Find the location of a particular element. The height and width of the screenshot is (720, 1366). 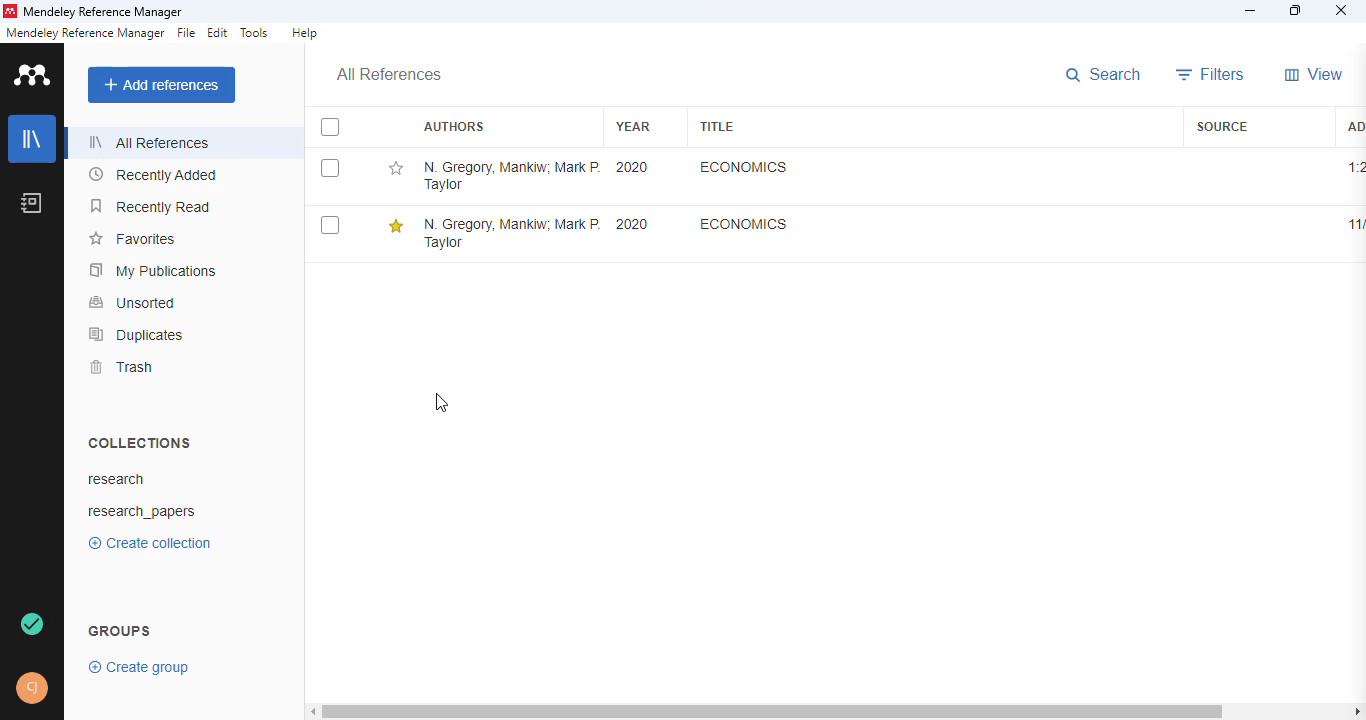

added is located at coordinates (1356, 127).